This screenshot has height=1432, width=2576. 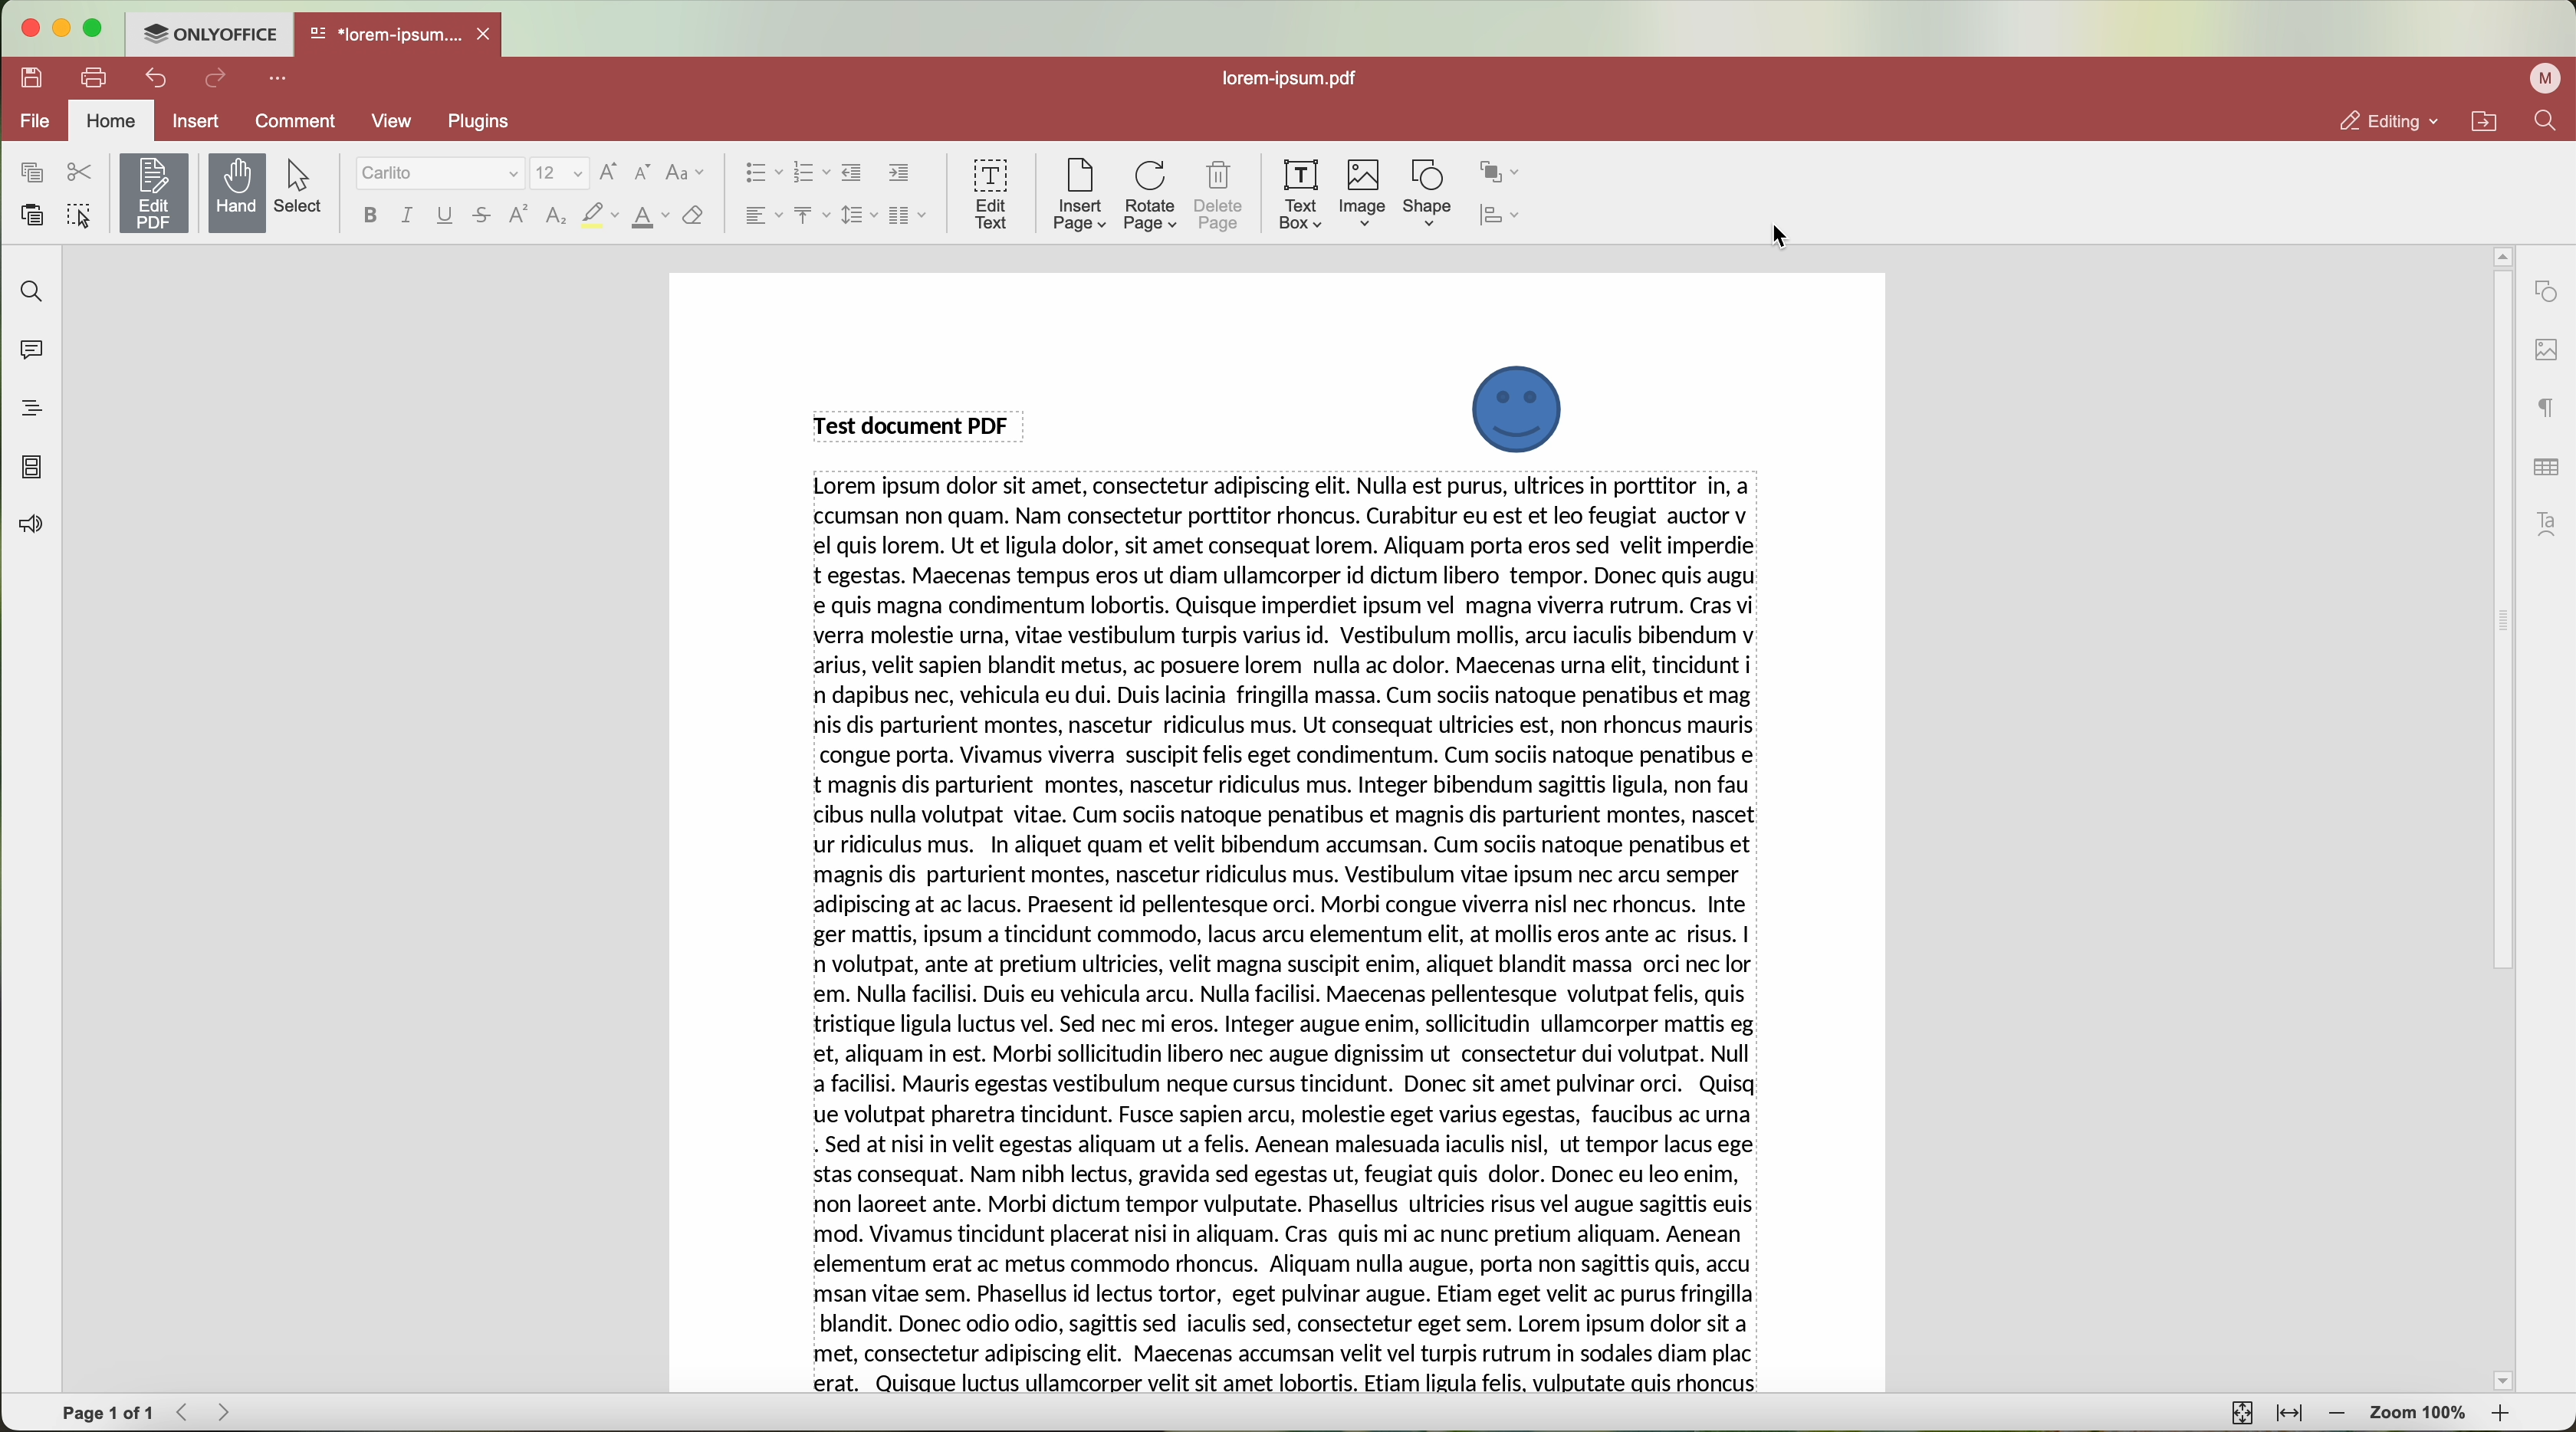 What do you see at coordinates (30, 354) in the screenshot?
I see `comments` at bounding box center [30, 354].